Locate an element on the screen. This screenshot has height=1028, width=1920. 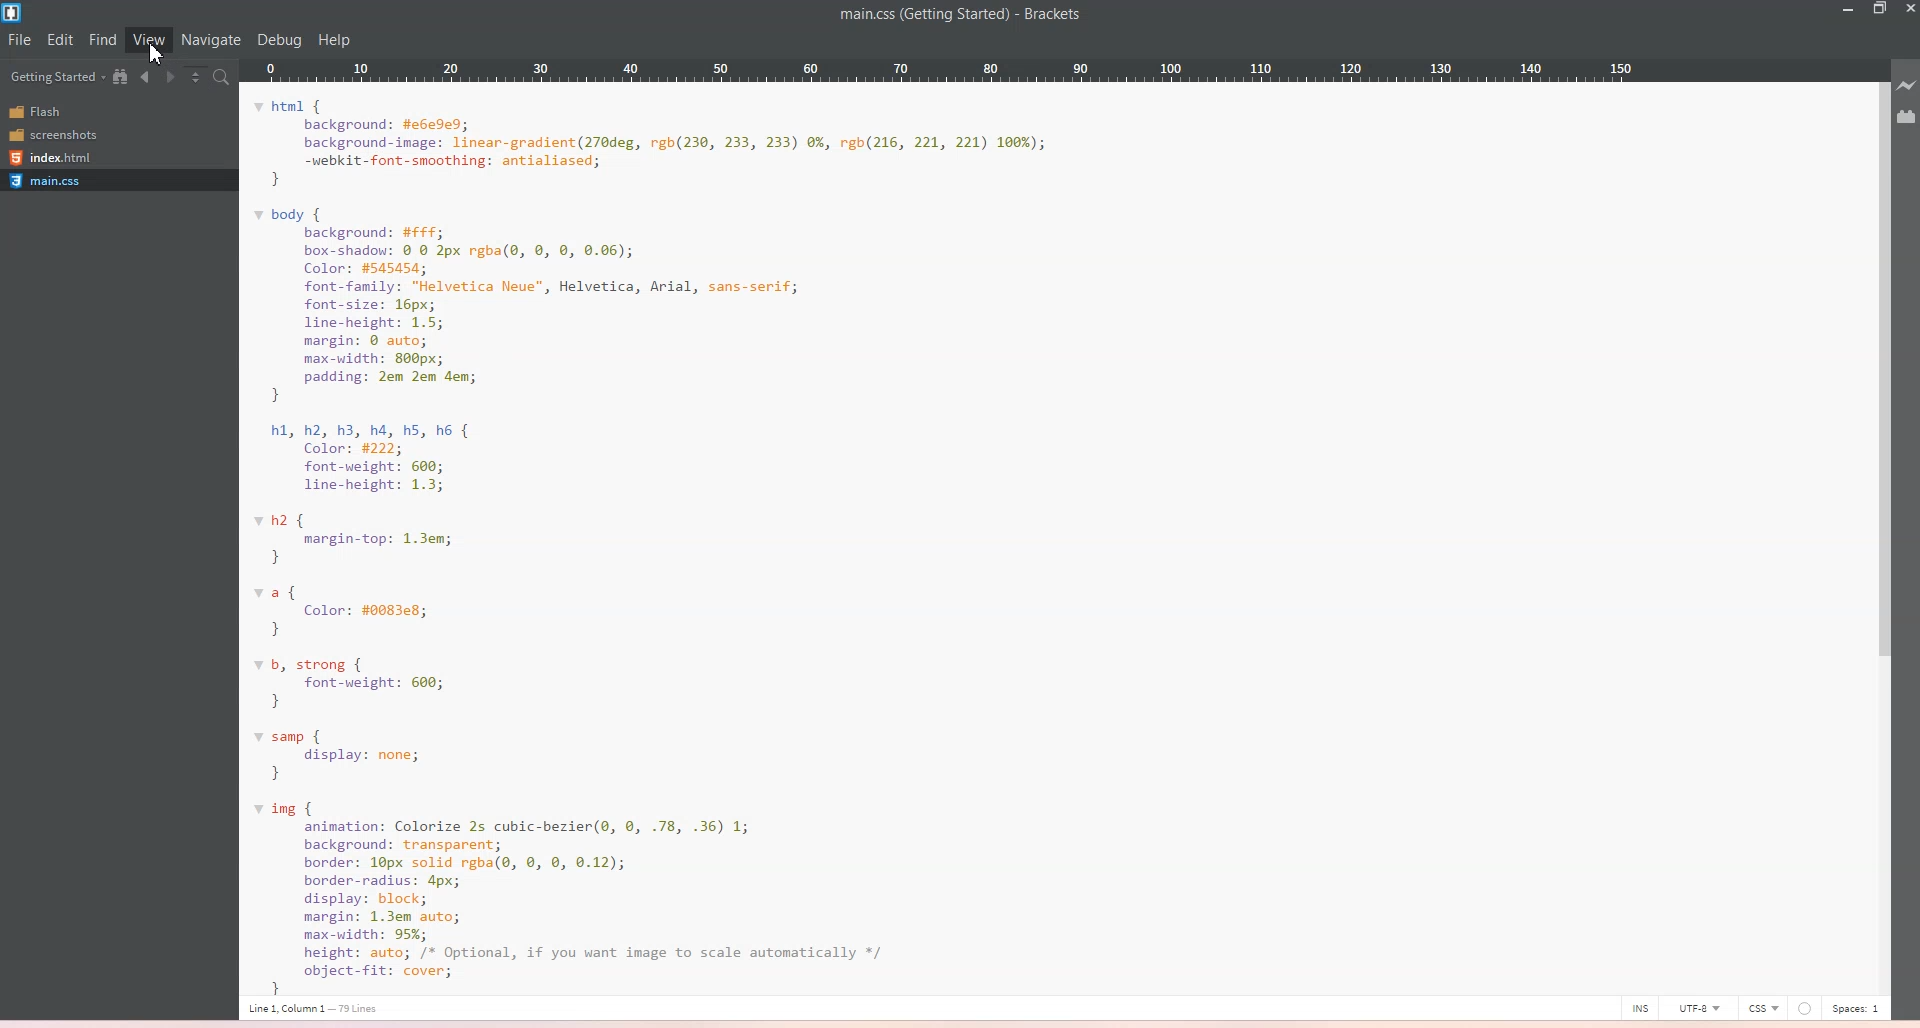
Navigate Forward is located at coordinates (172, 77).